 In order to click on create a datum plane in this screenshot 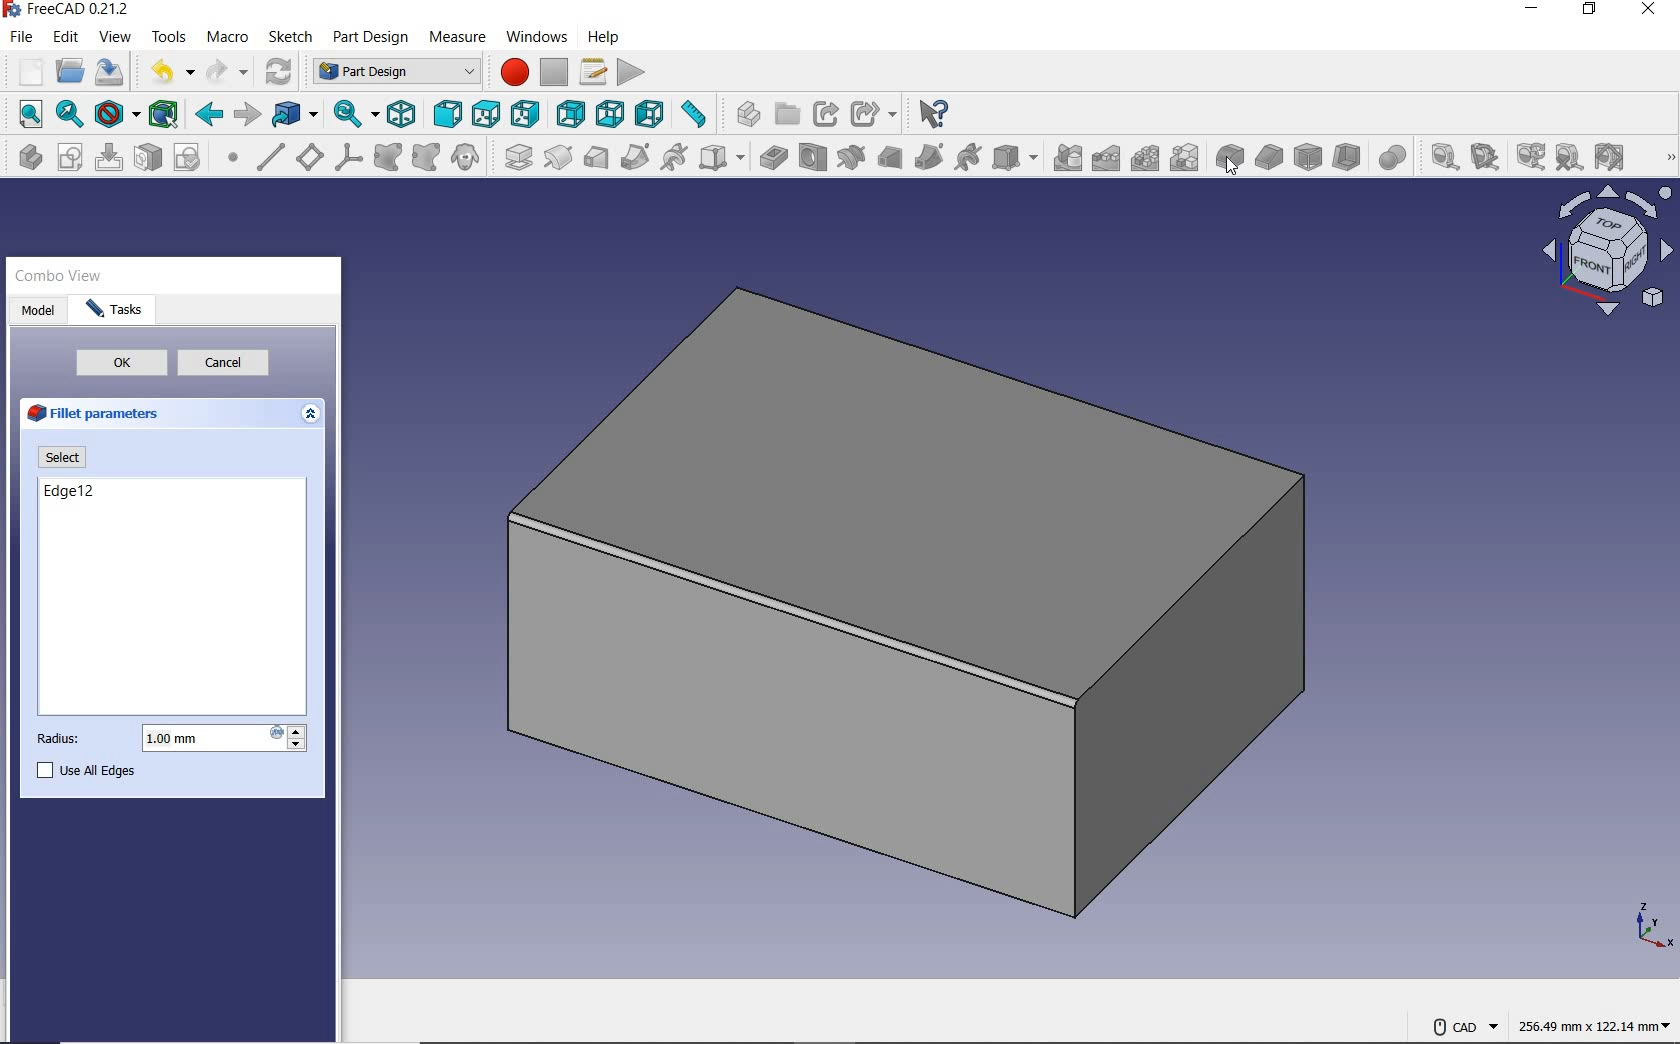, I will do `click(308, 157)`.